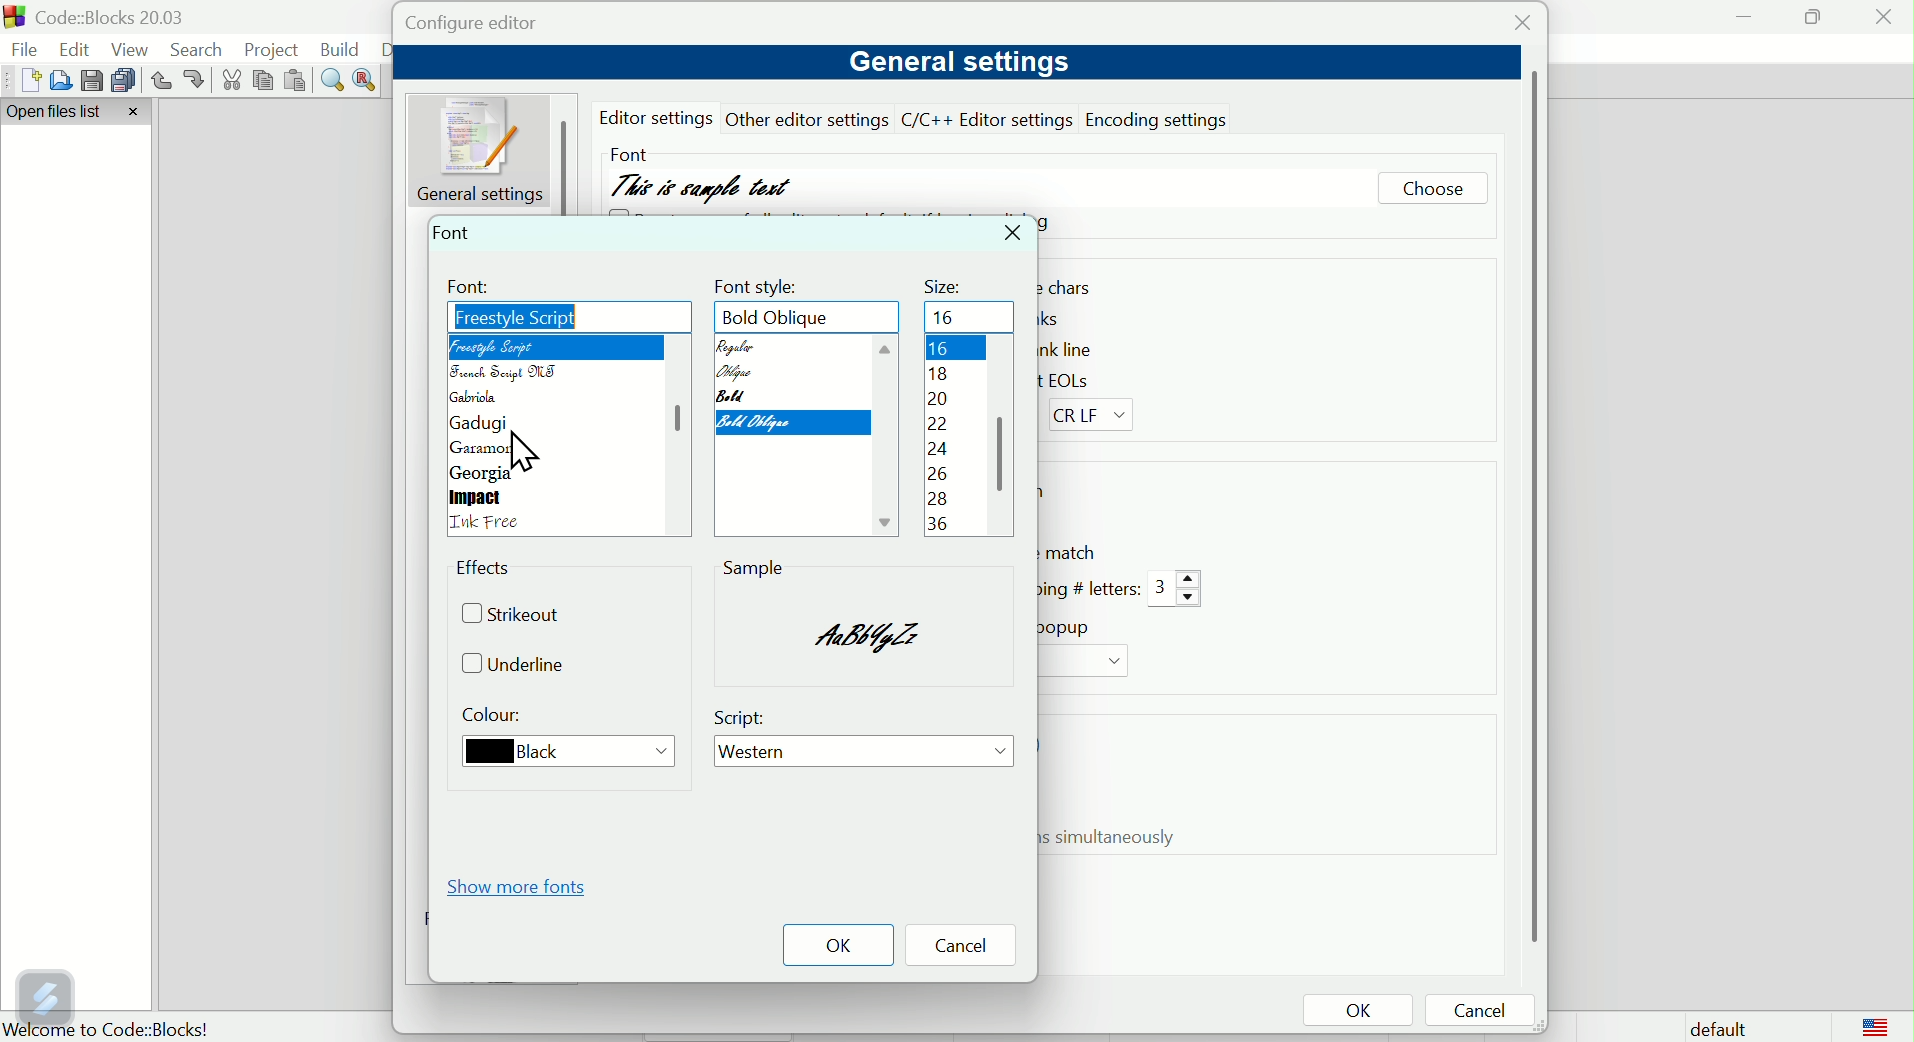  Describe the element at coordinates (233, 81) in the screenshot. I see `cut` at that location.